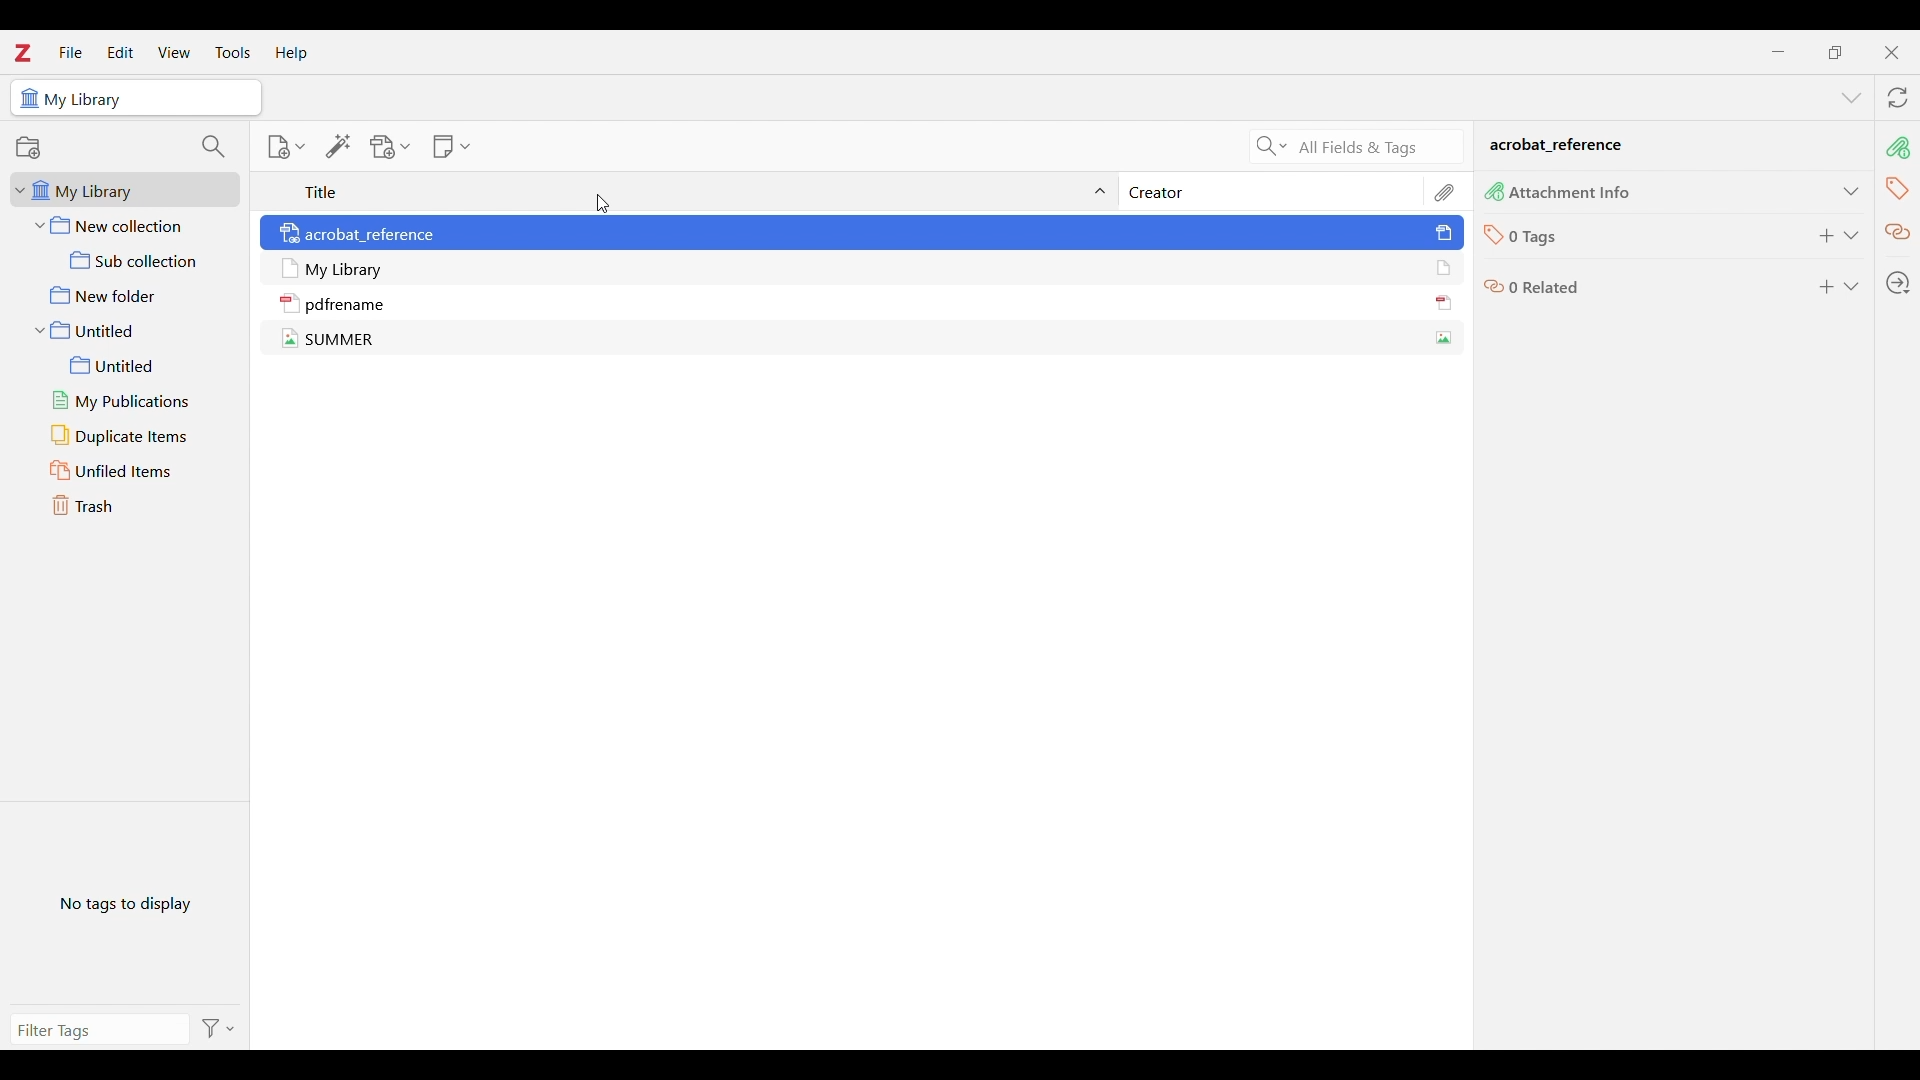  I want to click on Add item/s by identifier, so click(339, 146).